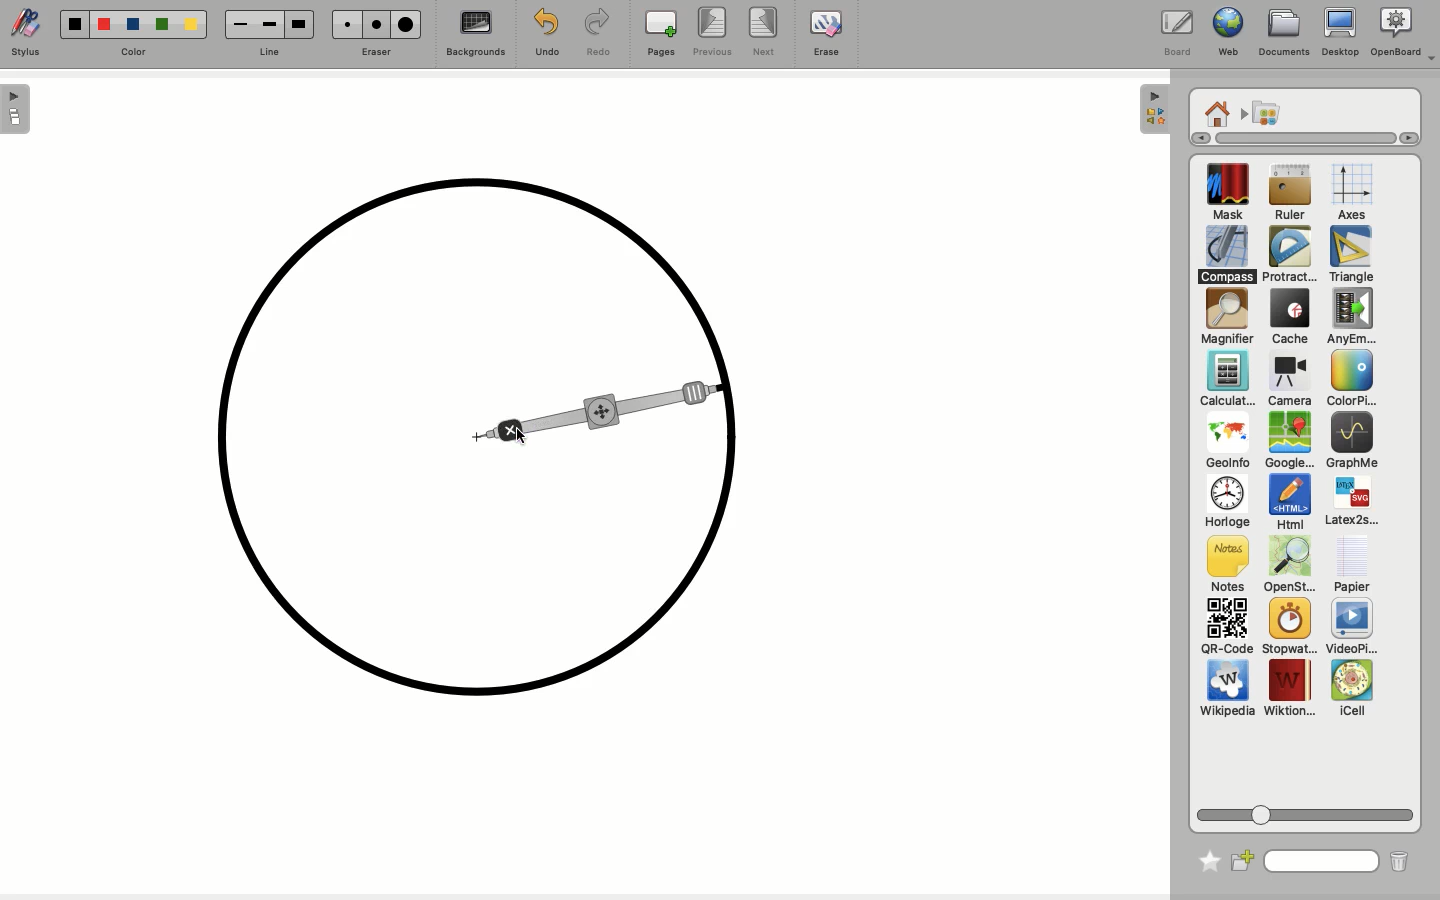  What do you see at coordinates (825, 32) in the screenshot?
I see `Erase` at bounding box center [825, 32].